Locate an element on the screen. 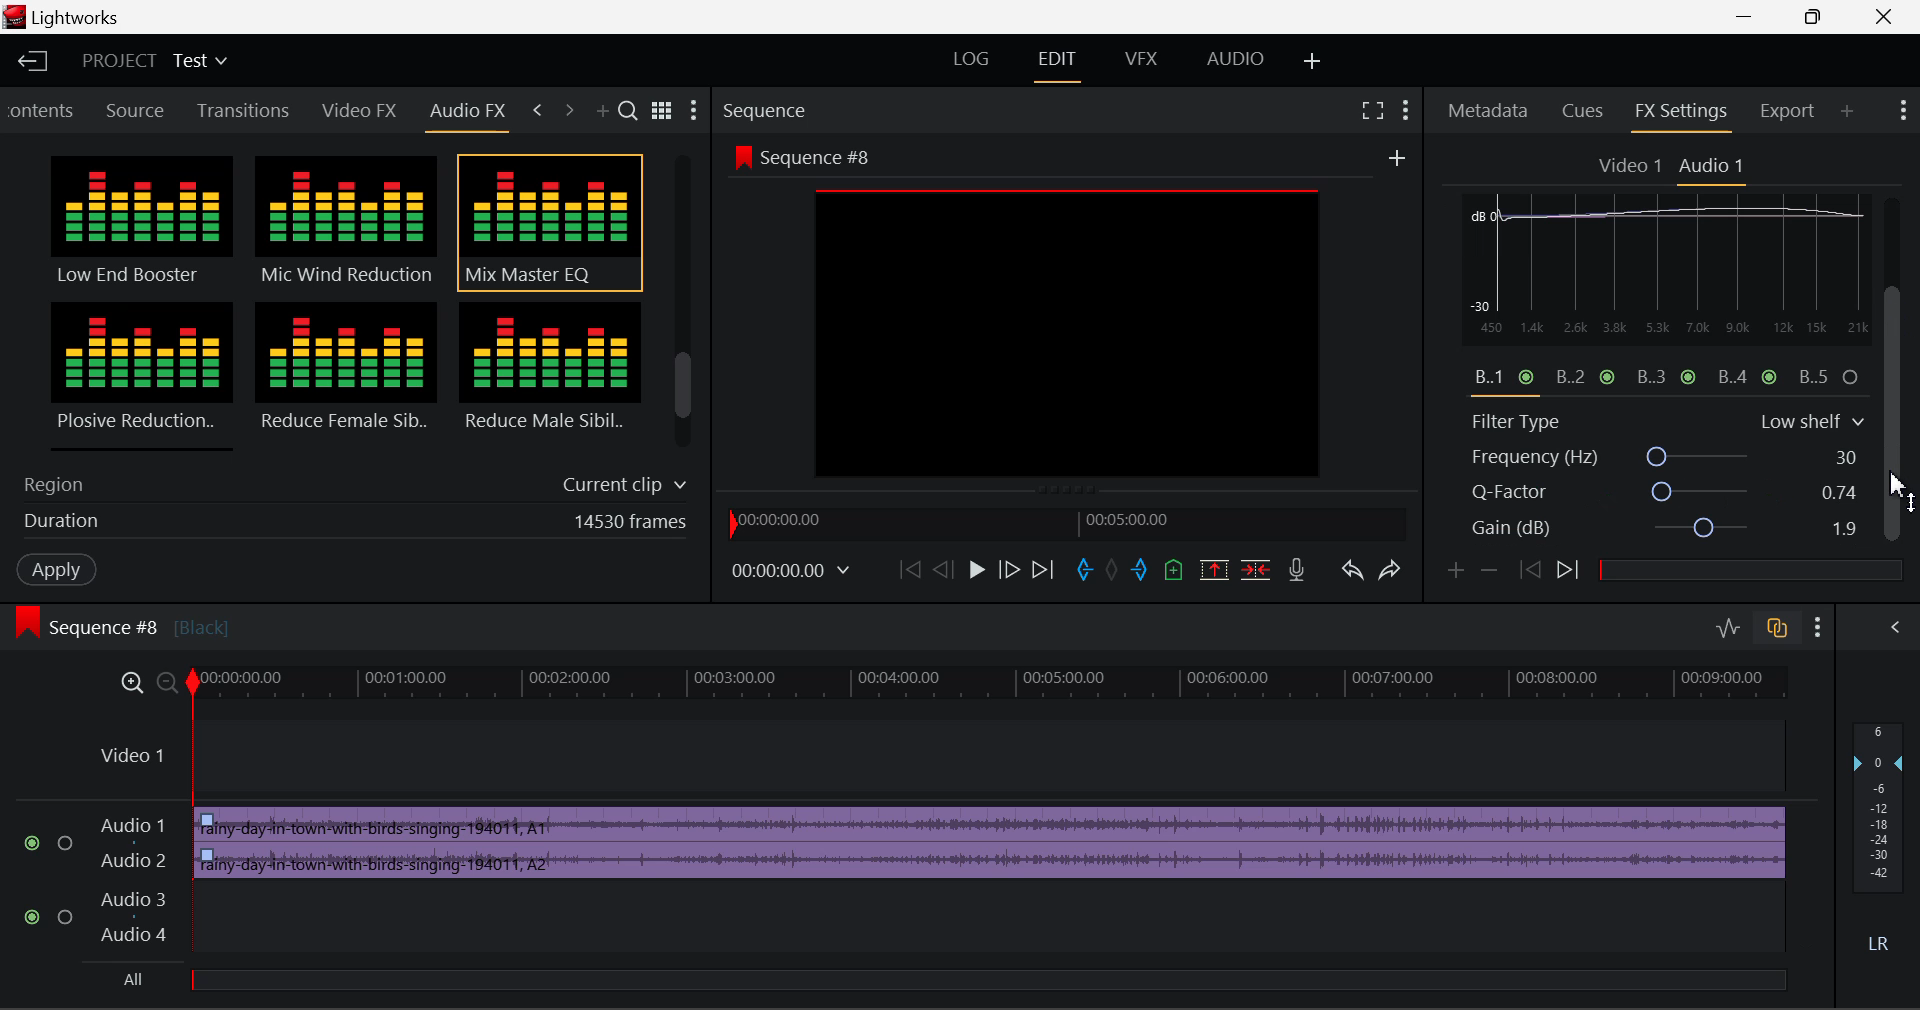 This screenshot has width=1920, height=1010. EQ Graph is located at coordinates (1654, 310).